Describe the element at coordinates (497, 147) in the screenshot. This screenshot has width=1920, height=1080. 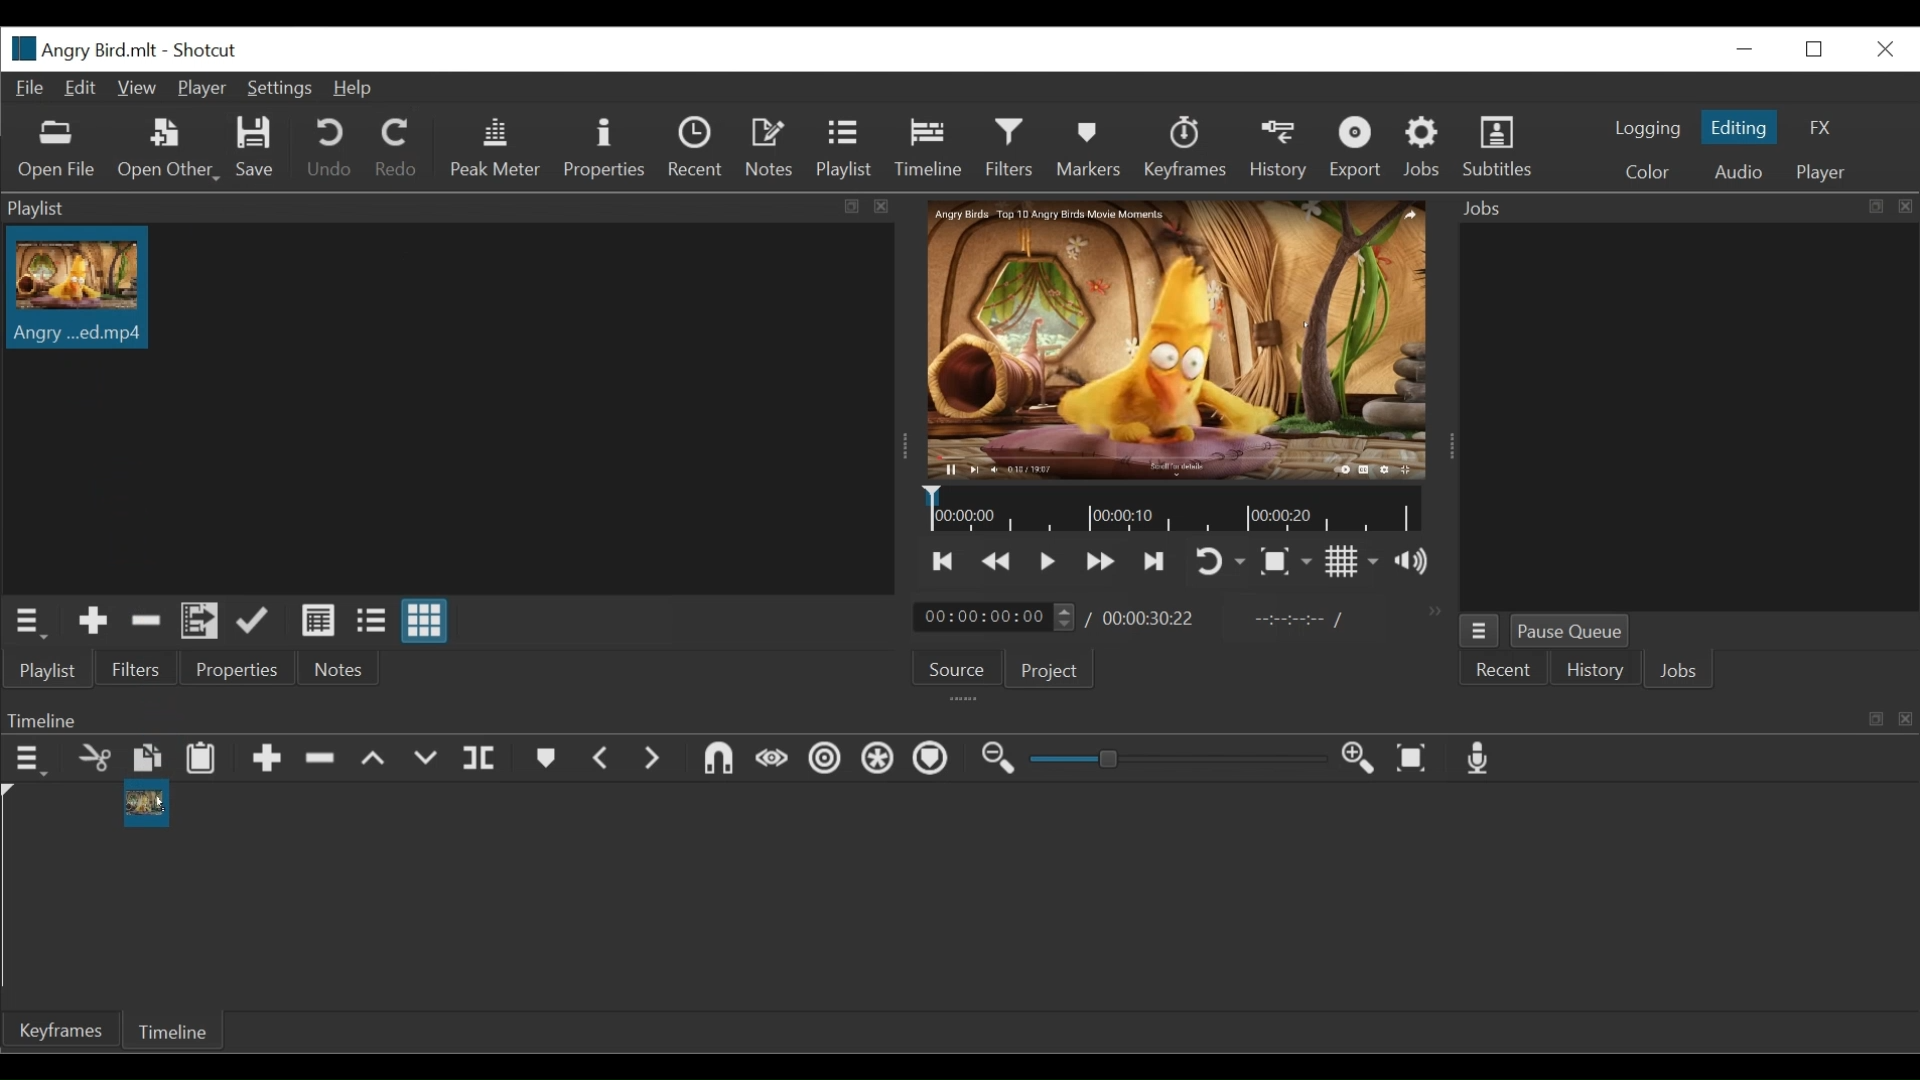
I see `Peak Meter` at that location.